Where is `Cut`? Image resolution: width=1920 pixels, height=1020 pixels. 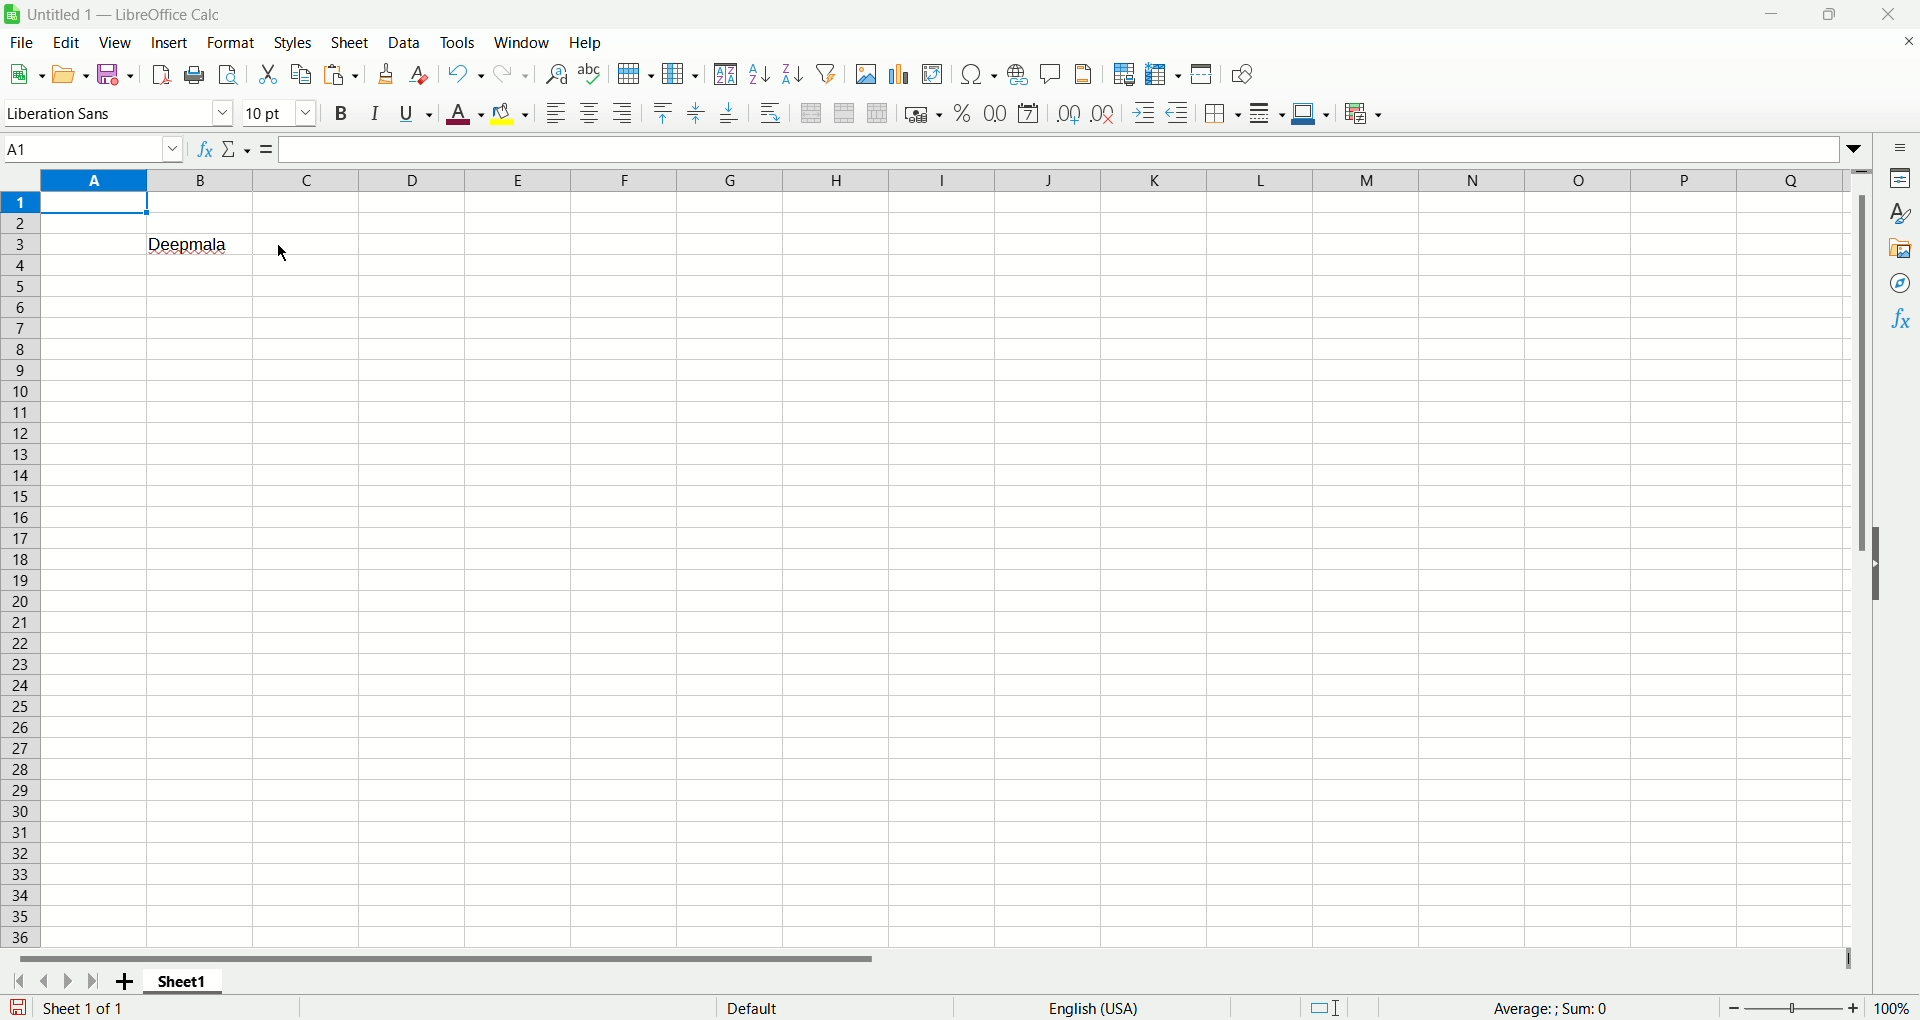
Cut is located at coordinates (269, 75).